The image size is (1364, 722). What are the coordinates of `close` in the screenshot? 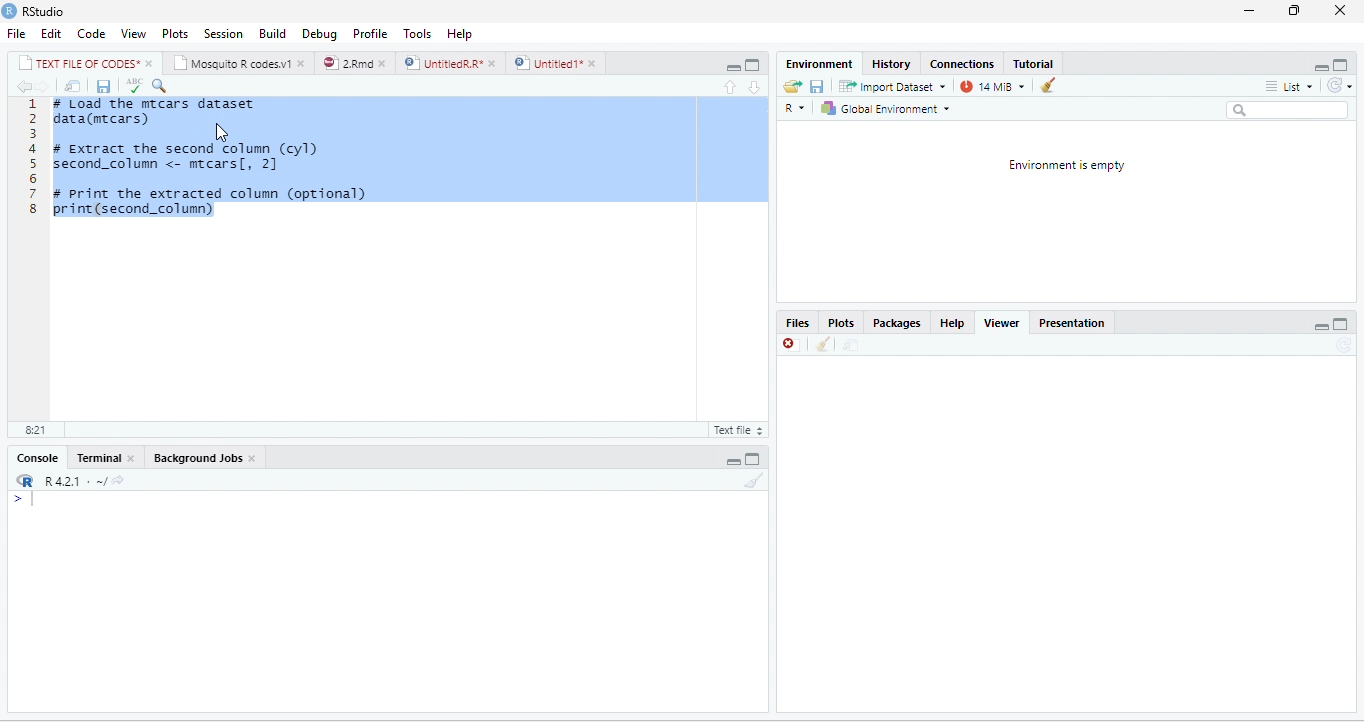 It's located at (254, 458).